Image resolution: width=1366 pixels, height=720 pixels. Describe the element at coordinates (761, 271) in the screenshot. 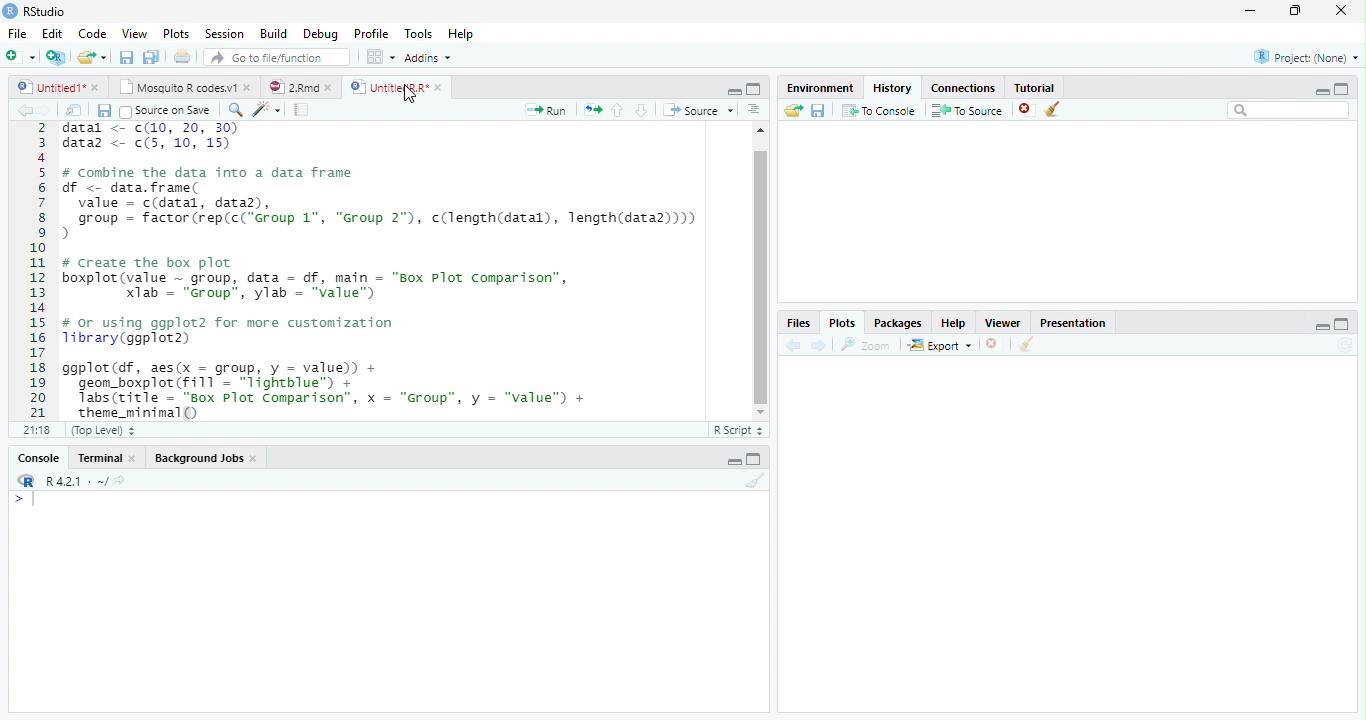

I see `vertical scroll bar` at that location.